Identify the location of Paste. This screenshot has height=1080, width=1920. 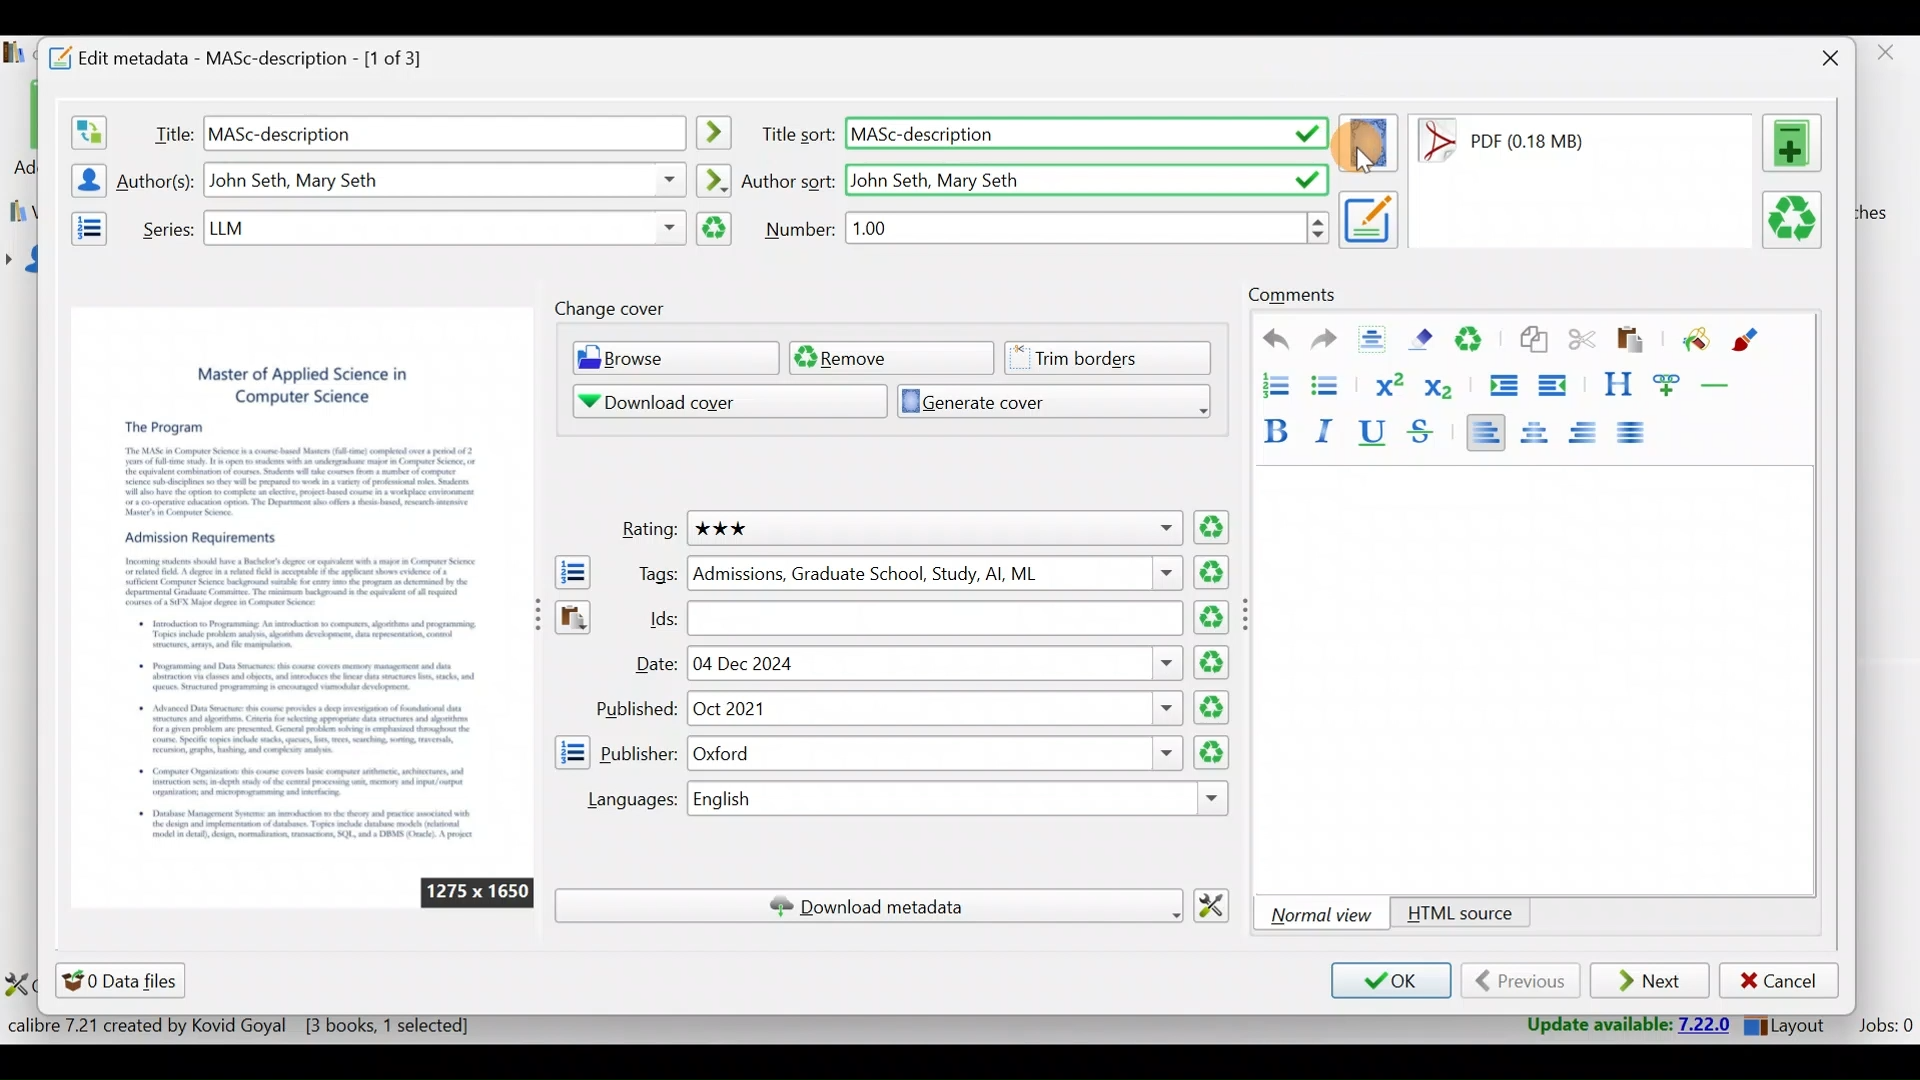
(1634, 341).